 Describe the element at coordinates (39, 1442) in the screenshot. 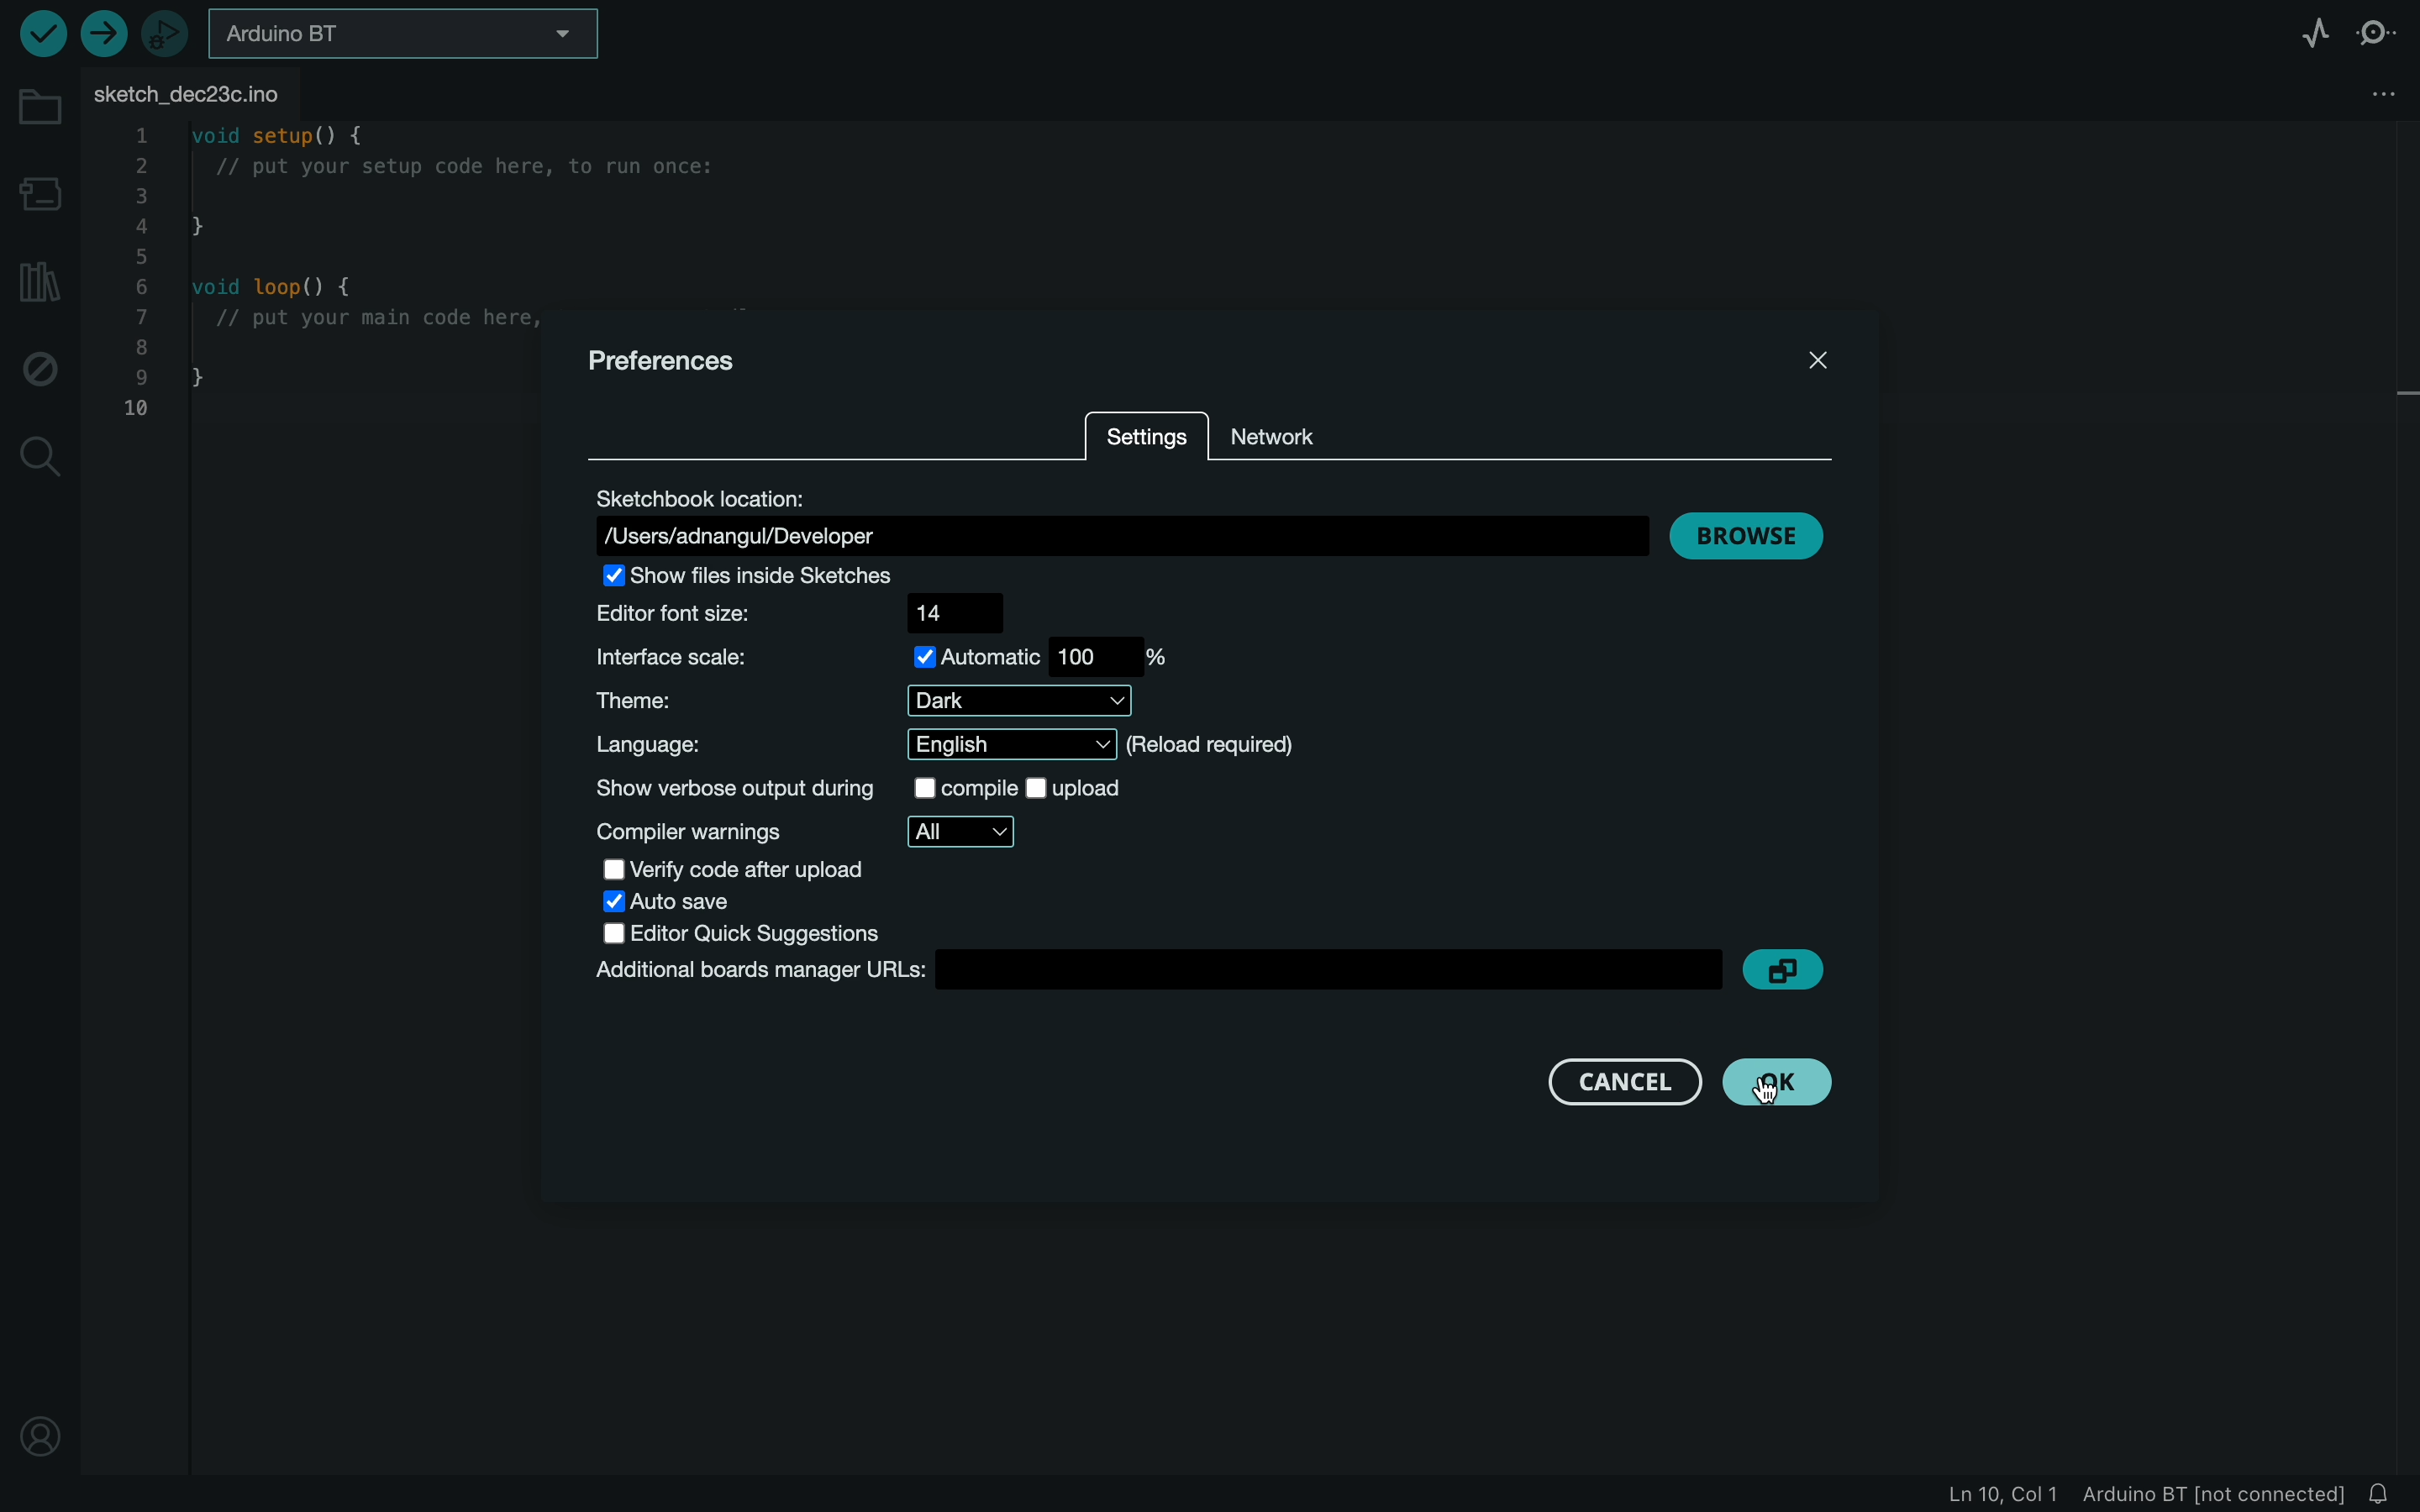

I see `profile` at that location.